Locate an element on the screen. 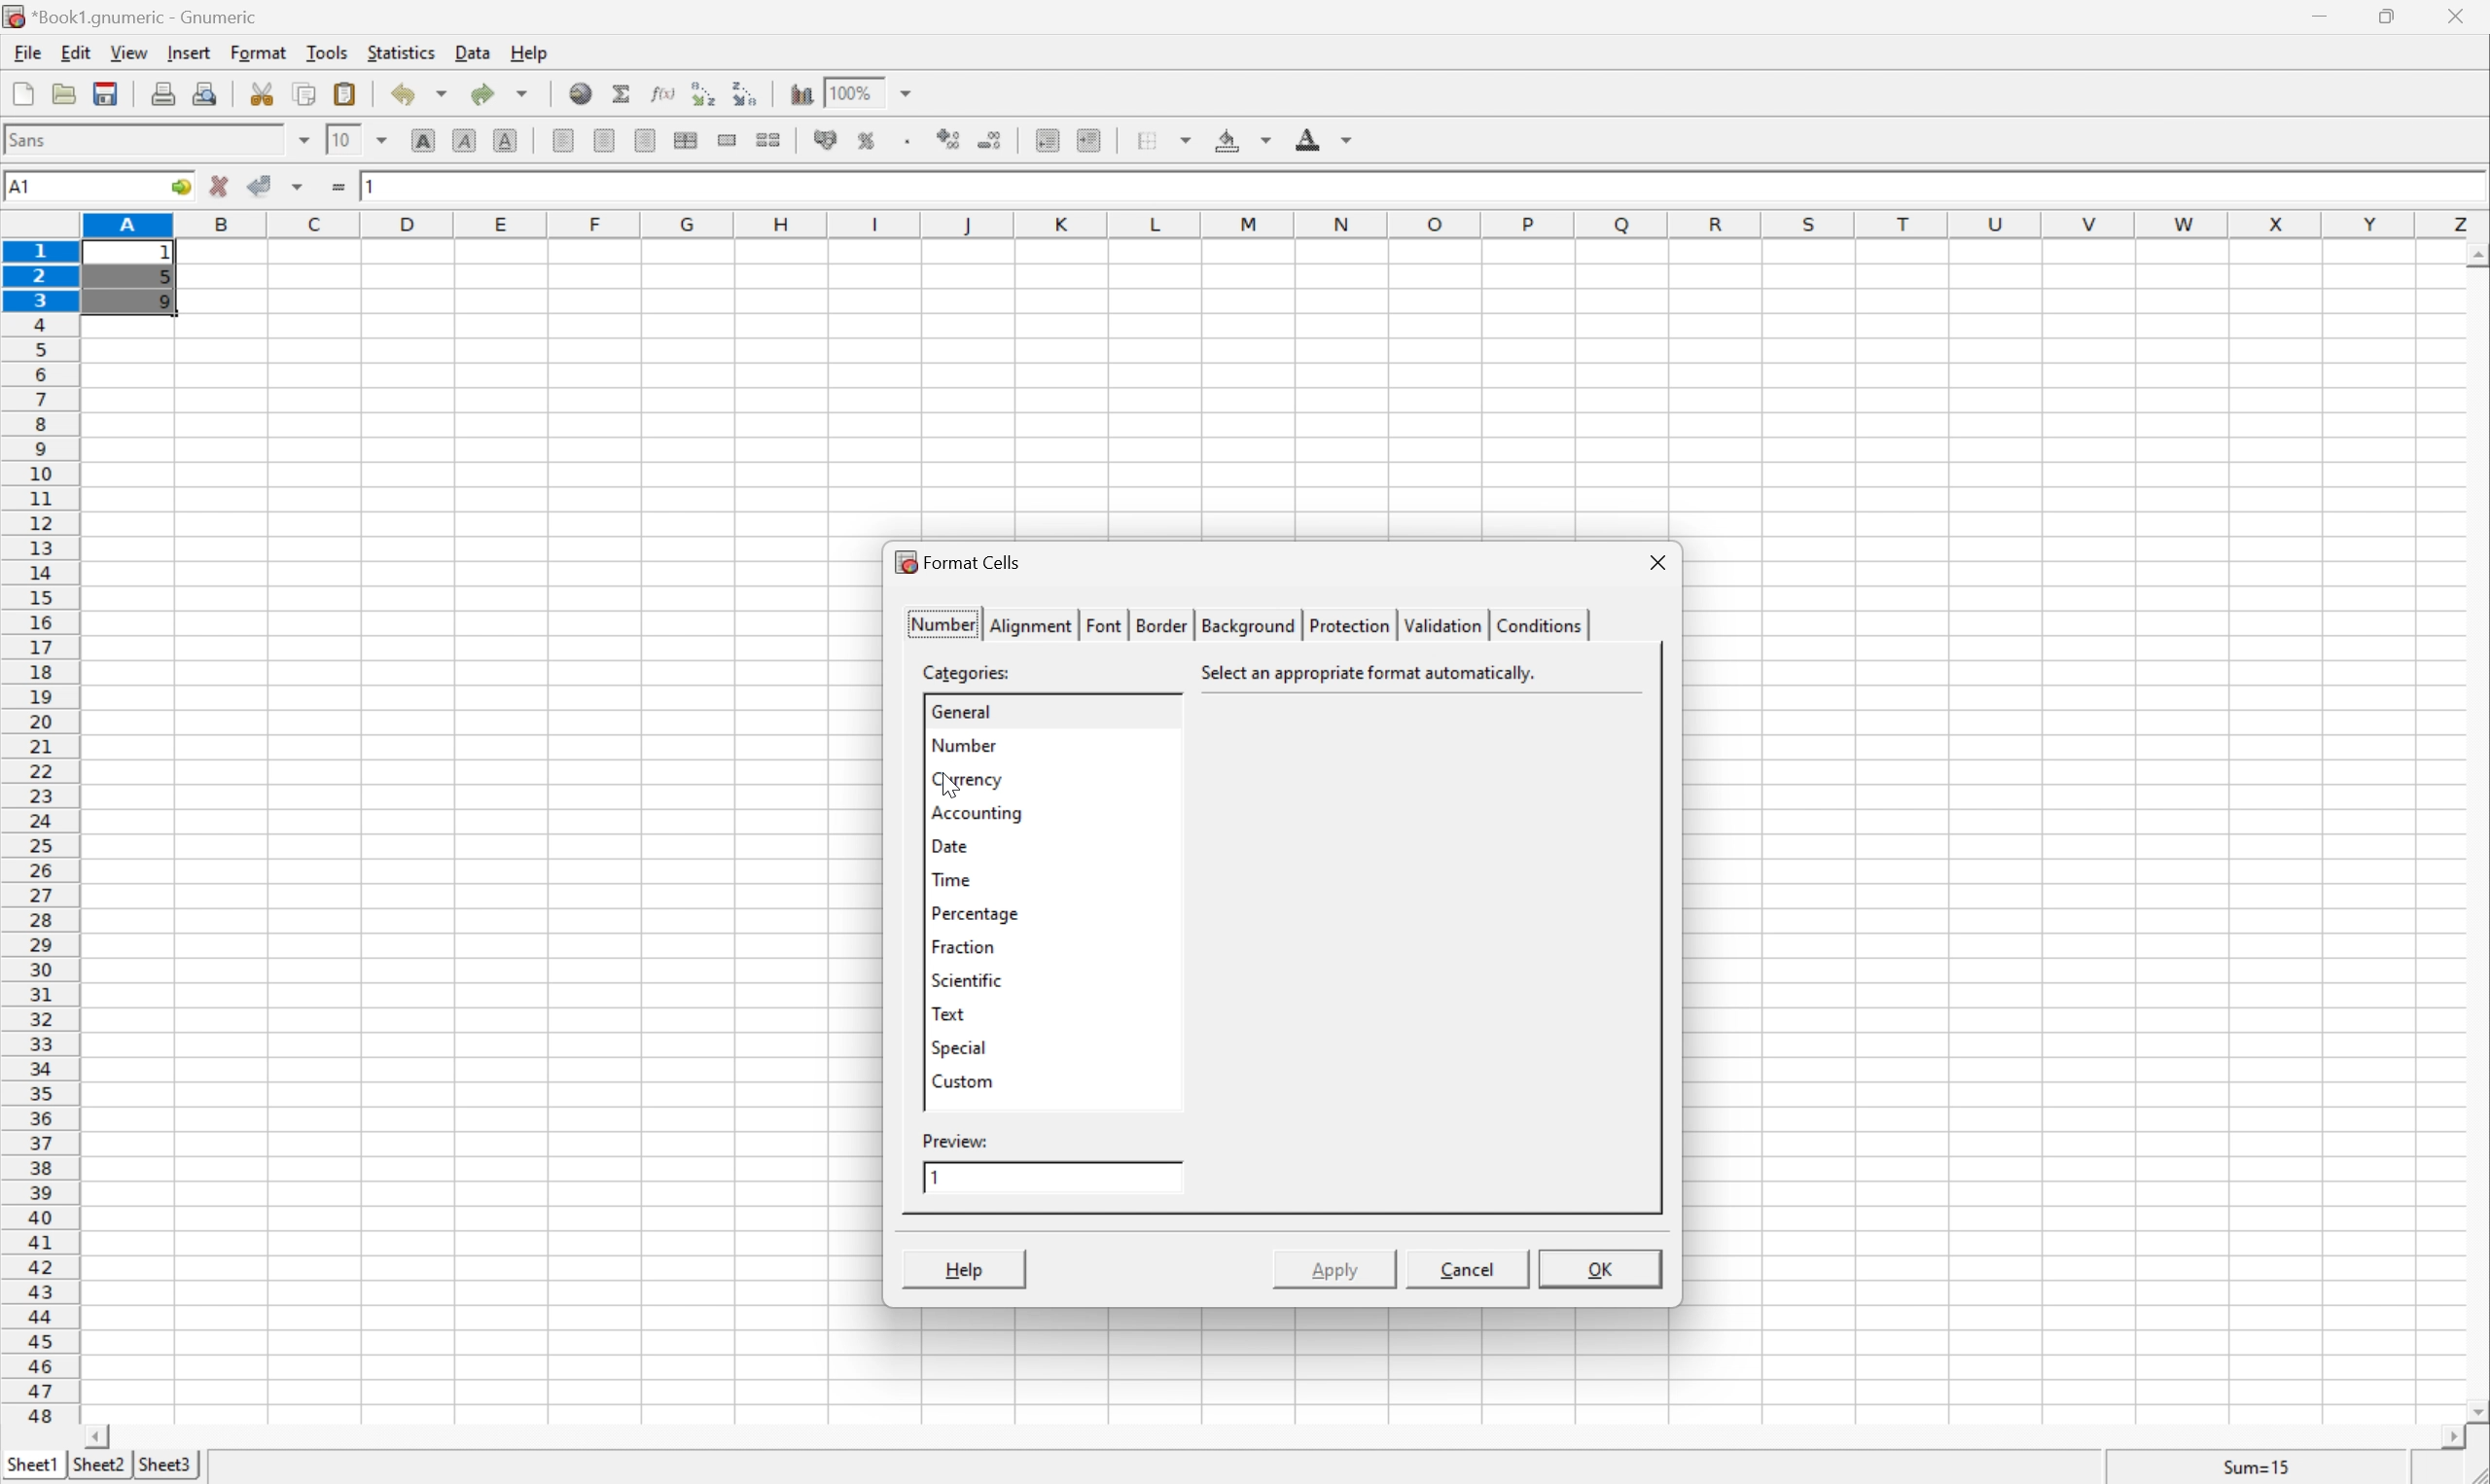  1 is located at coordinates (170, 254).